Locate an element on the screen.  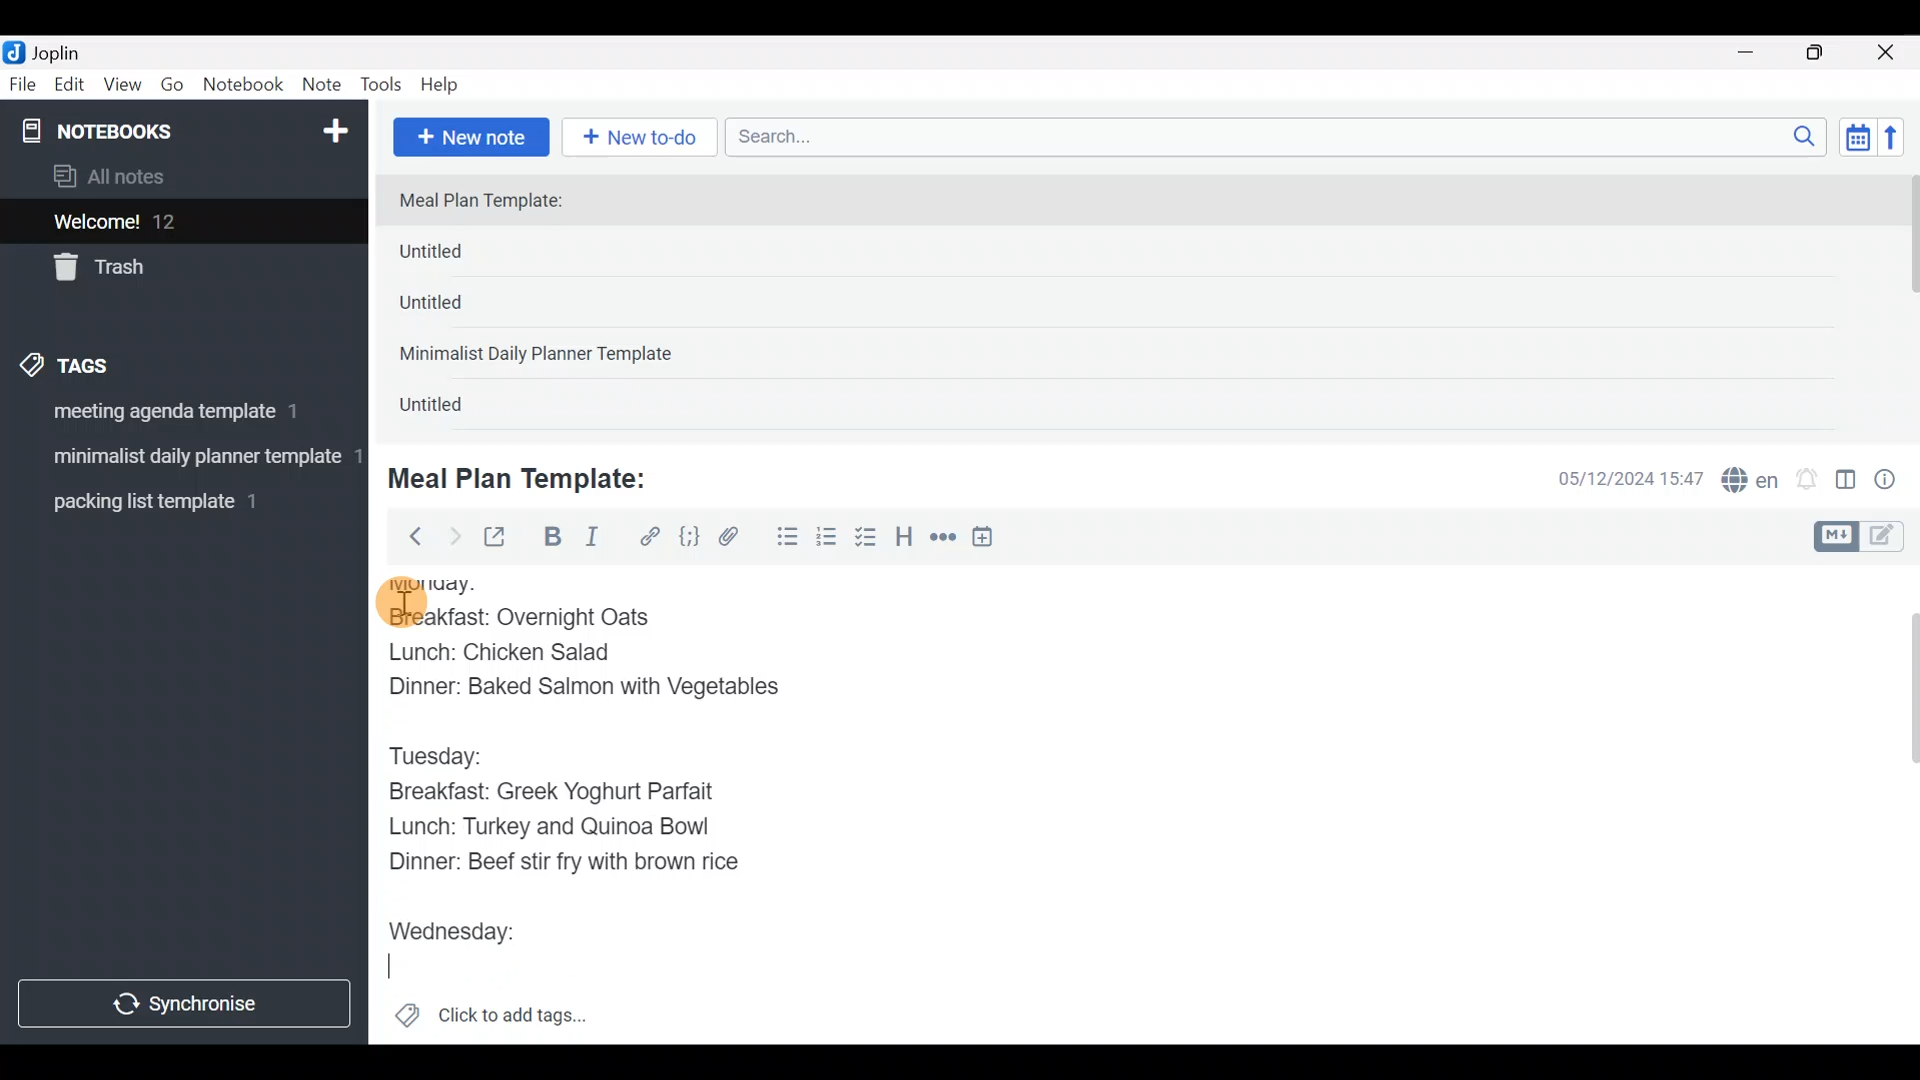
File is located at coordinates (24, 85).